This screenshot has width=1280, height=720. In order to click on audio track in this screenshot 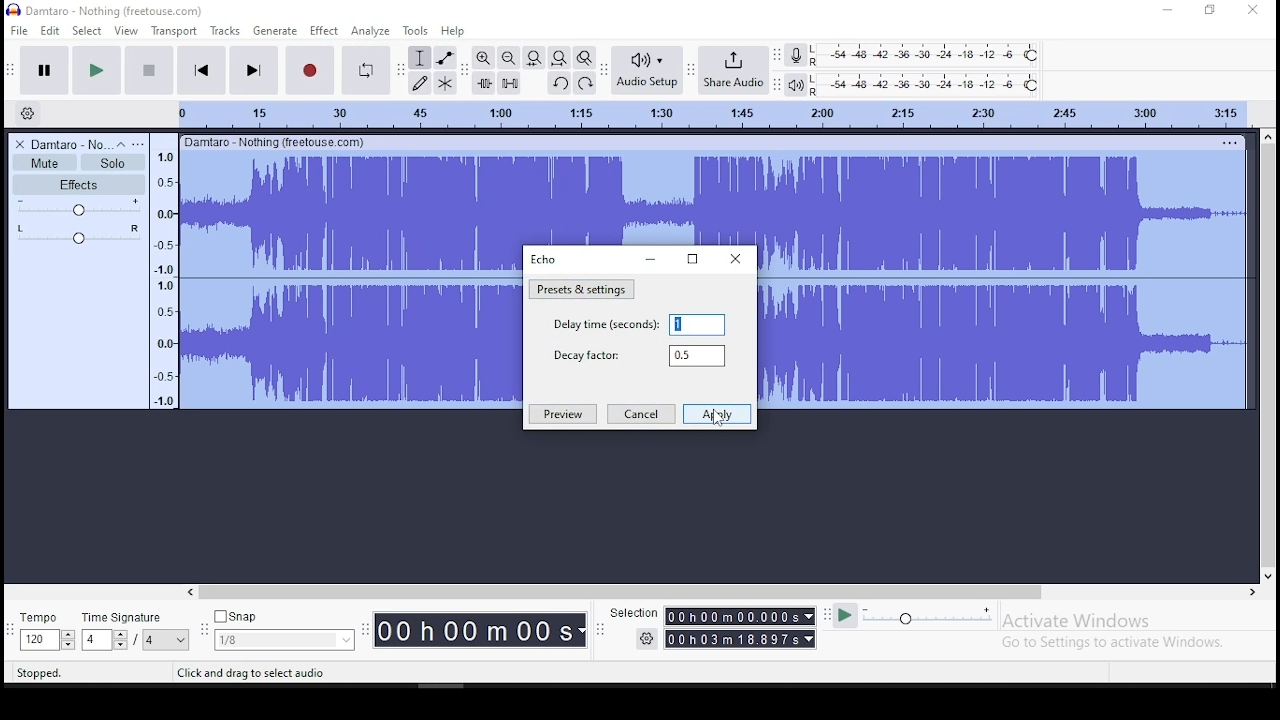, I will do `click(1003, 344)`.